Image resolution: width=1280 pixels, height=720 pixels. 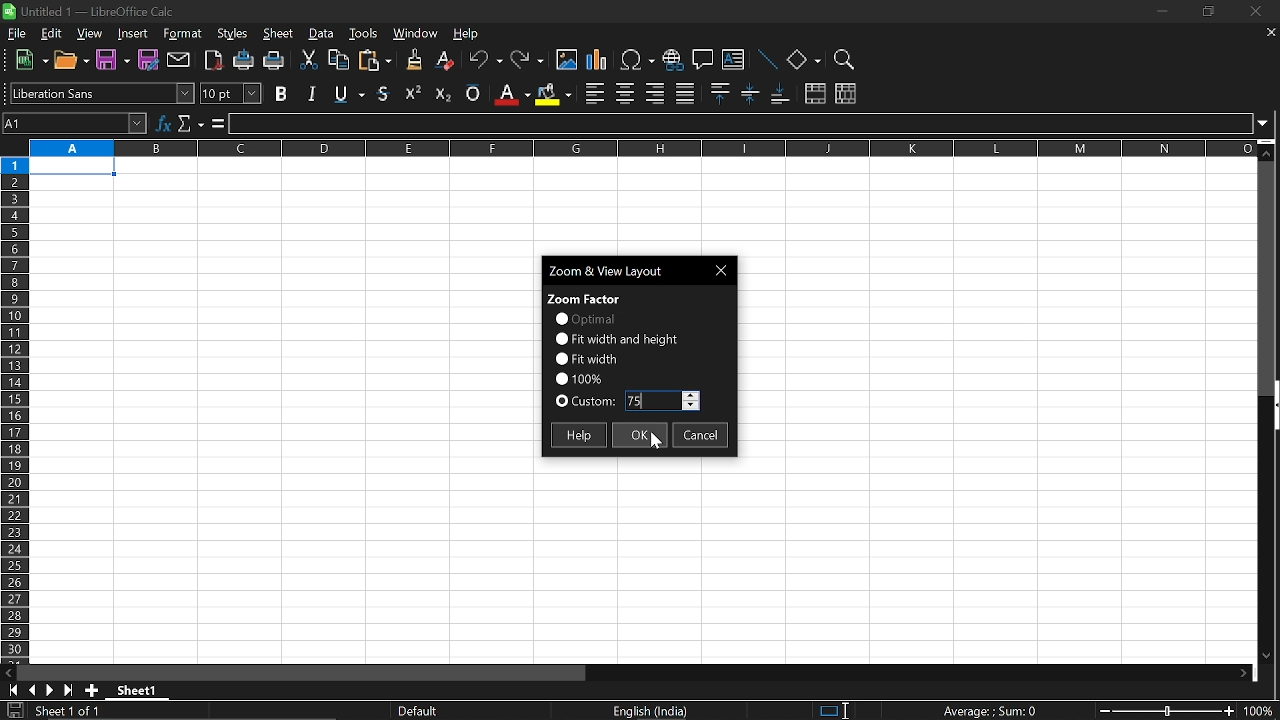 I want to click on minimize, so click(x=1160, y=11).